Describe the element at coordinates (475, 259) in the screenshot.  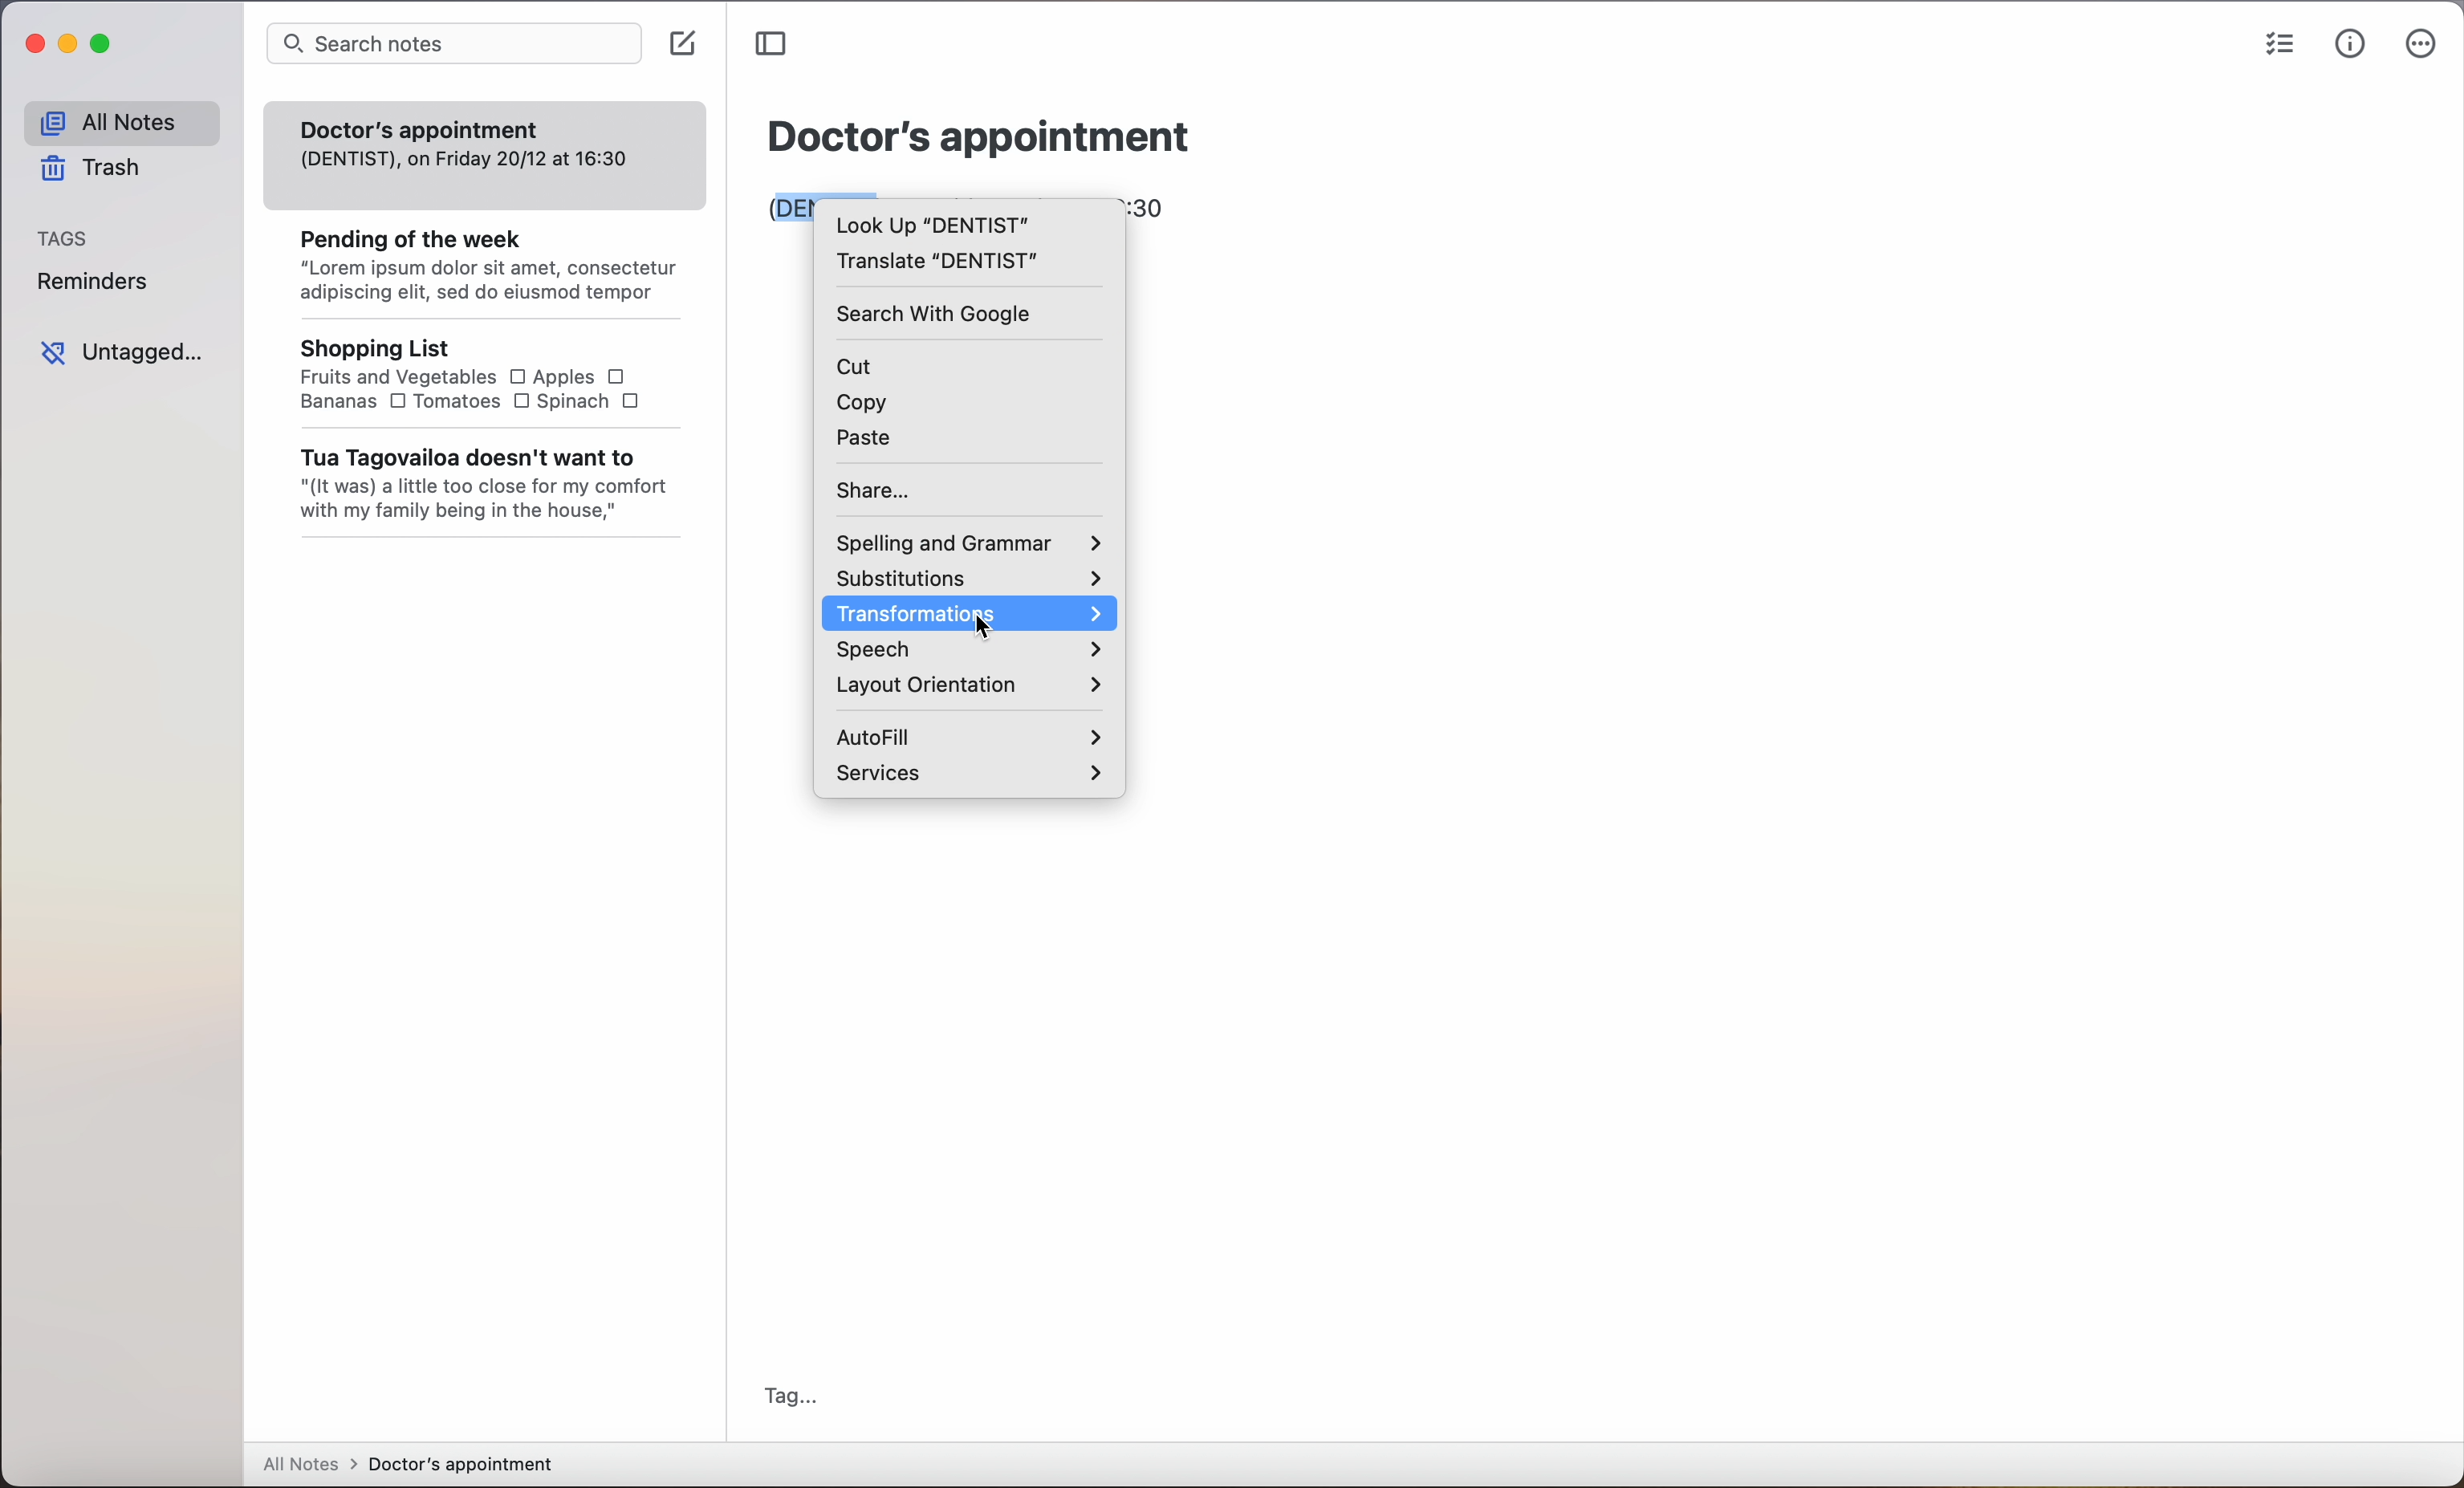
I see `Pending of the week
“Lorem ipsum dolor sit amet, consectetur
adipiscing elit, sed do eiusmod tempor` at that location.